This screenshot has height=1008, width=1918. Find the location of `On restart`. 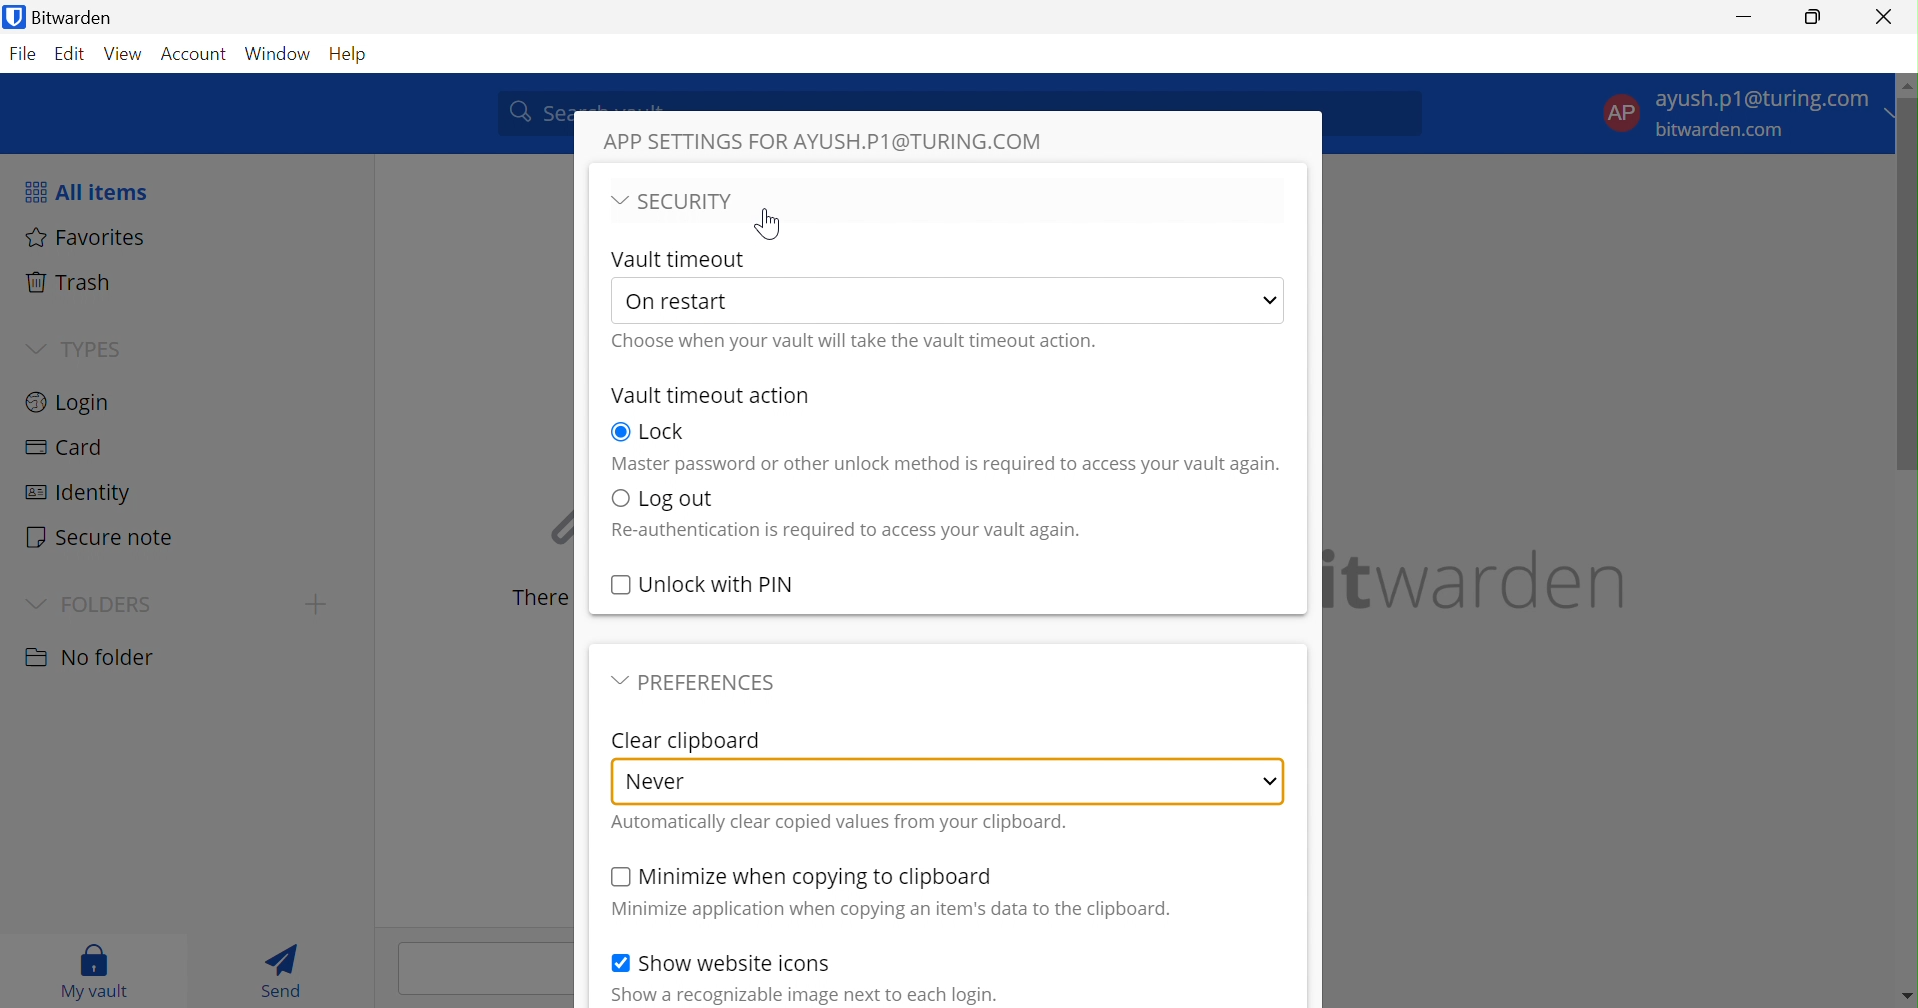

On restart is located at coordinates (686, 302).